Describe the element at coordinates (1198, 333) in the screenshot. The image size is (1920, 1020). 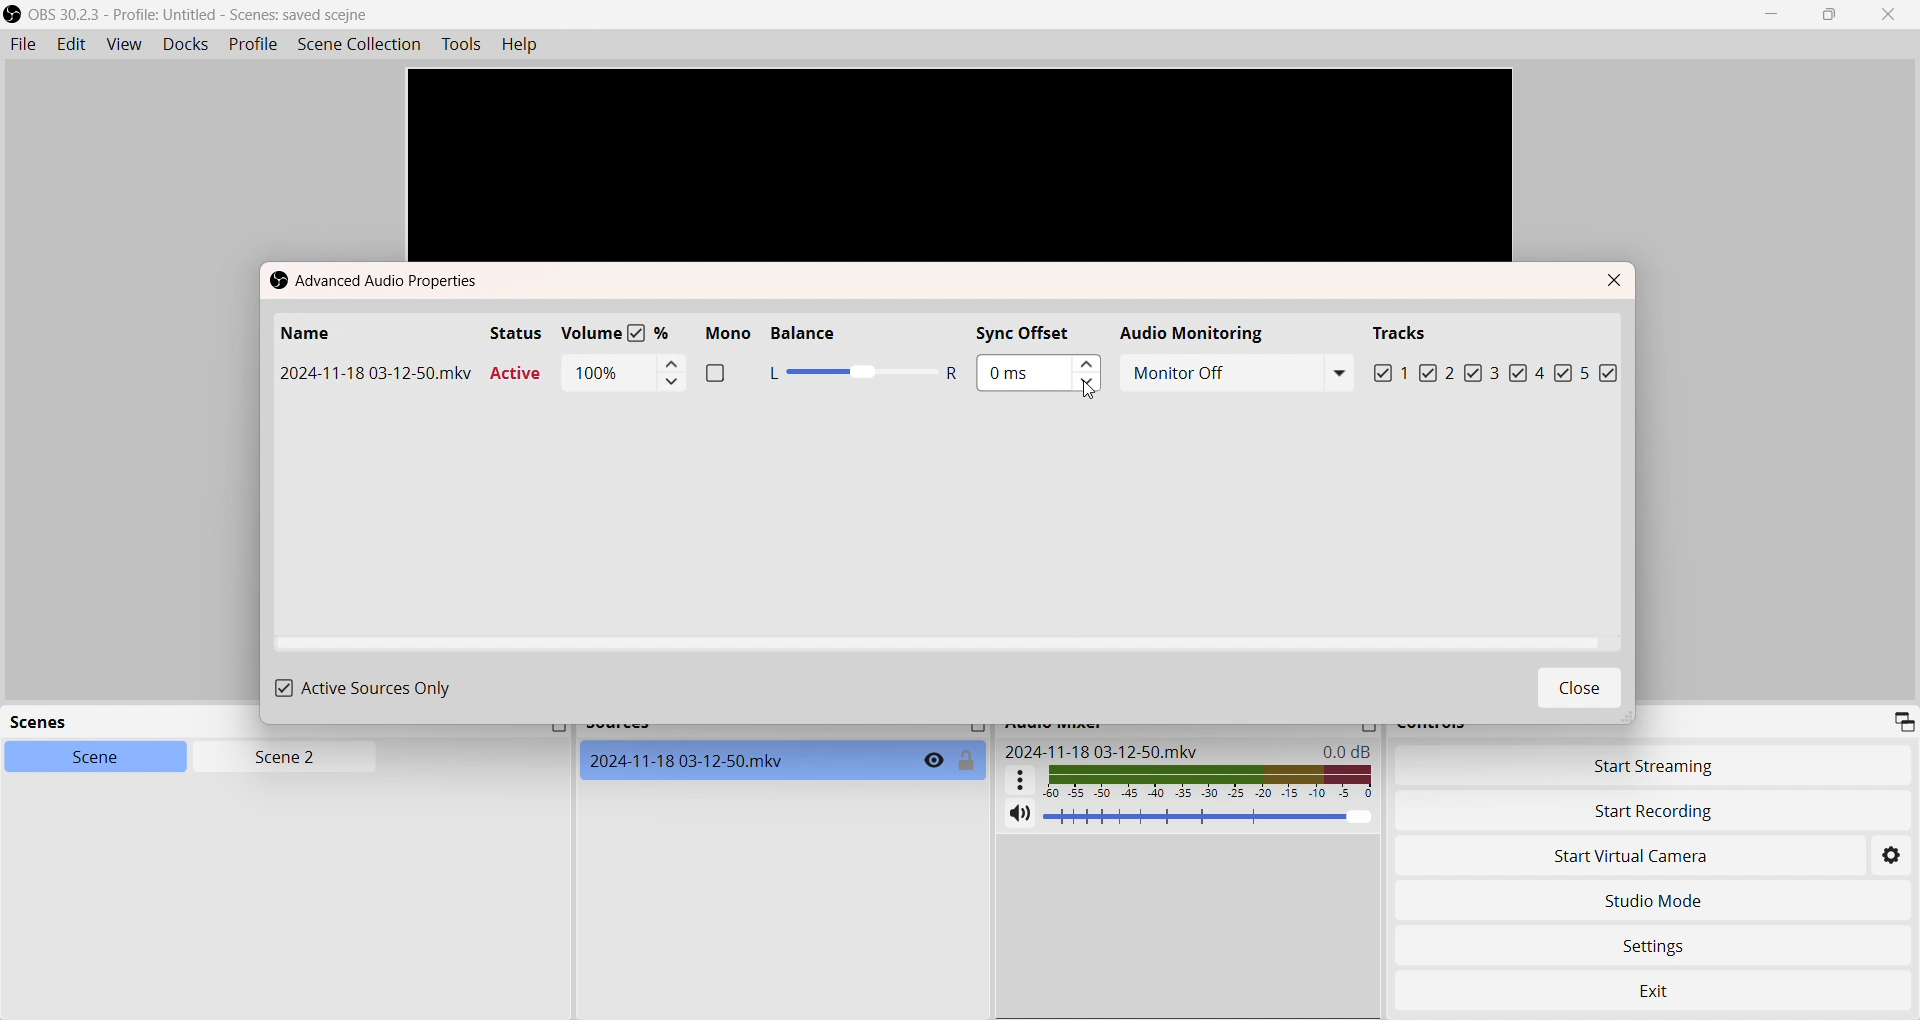
I see `Audio Monitoring` at that location.